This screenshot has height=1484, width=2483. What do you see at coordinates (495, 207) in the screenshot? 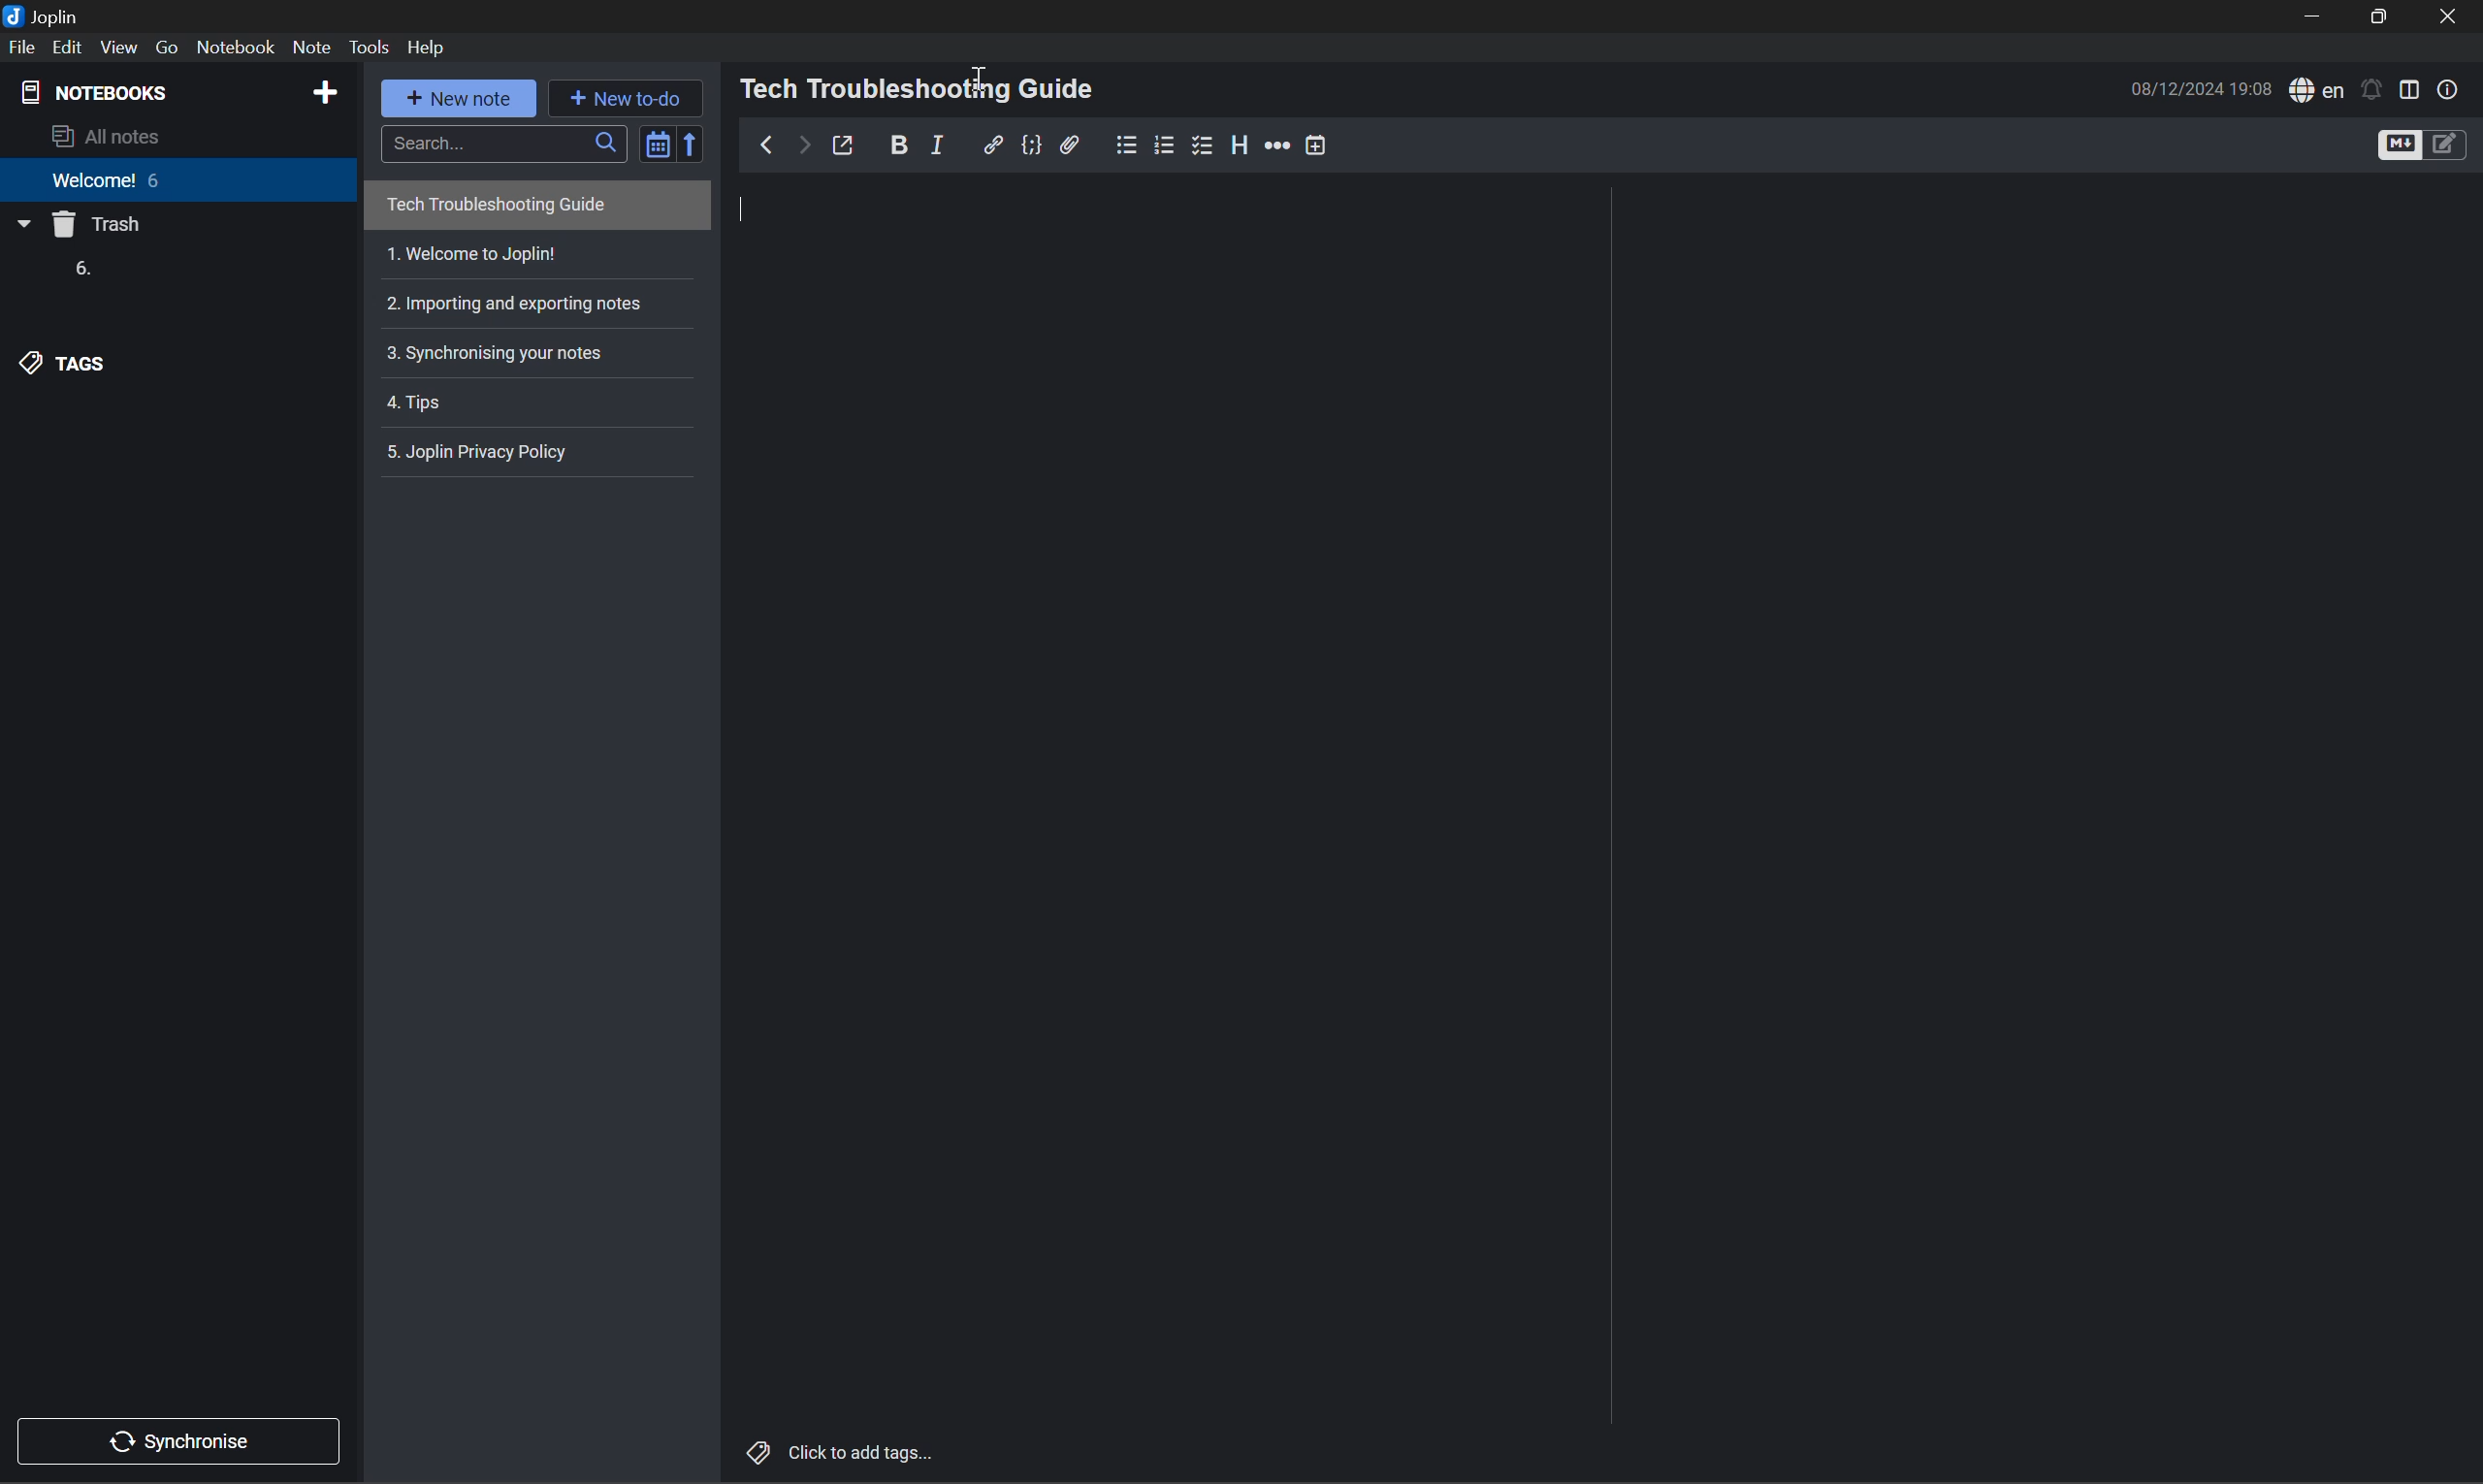
I see `Tech Troubleshooting Guide` at bounding box center [495, 207].